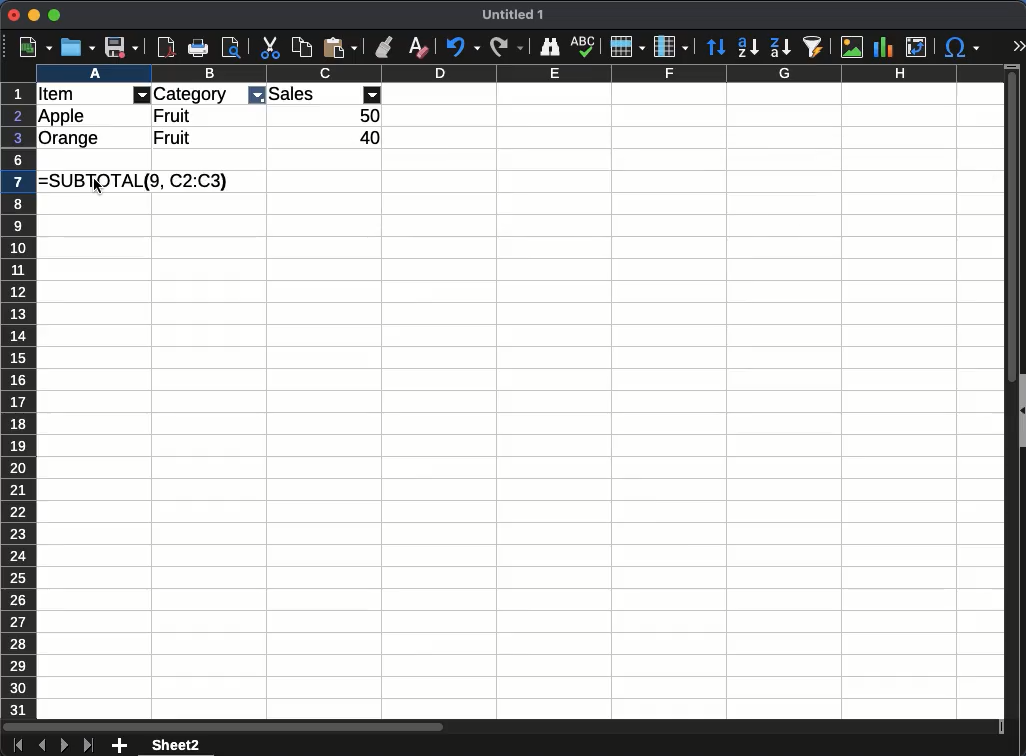 The image size is (1026, 756). I want to click on Fruit, so click(174, 115).